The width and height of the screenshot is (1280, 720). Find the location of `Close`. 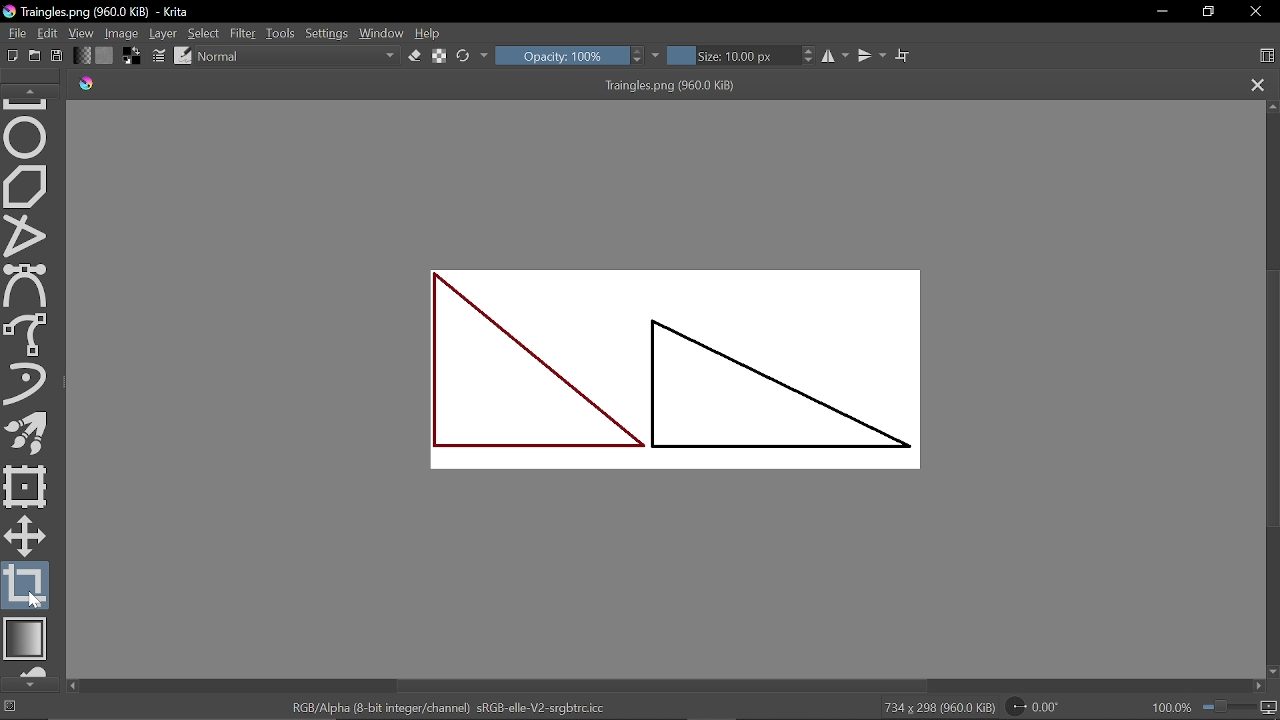

Close is located at coordinates (1258, 13).